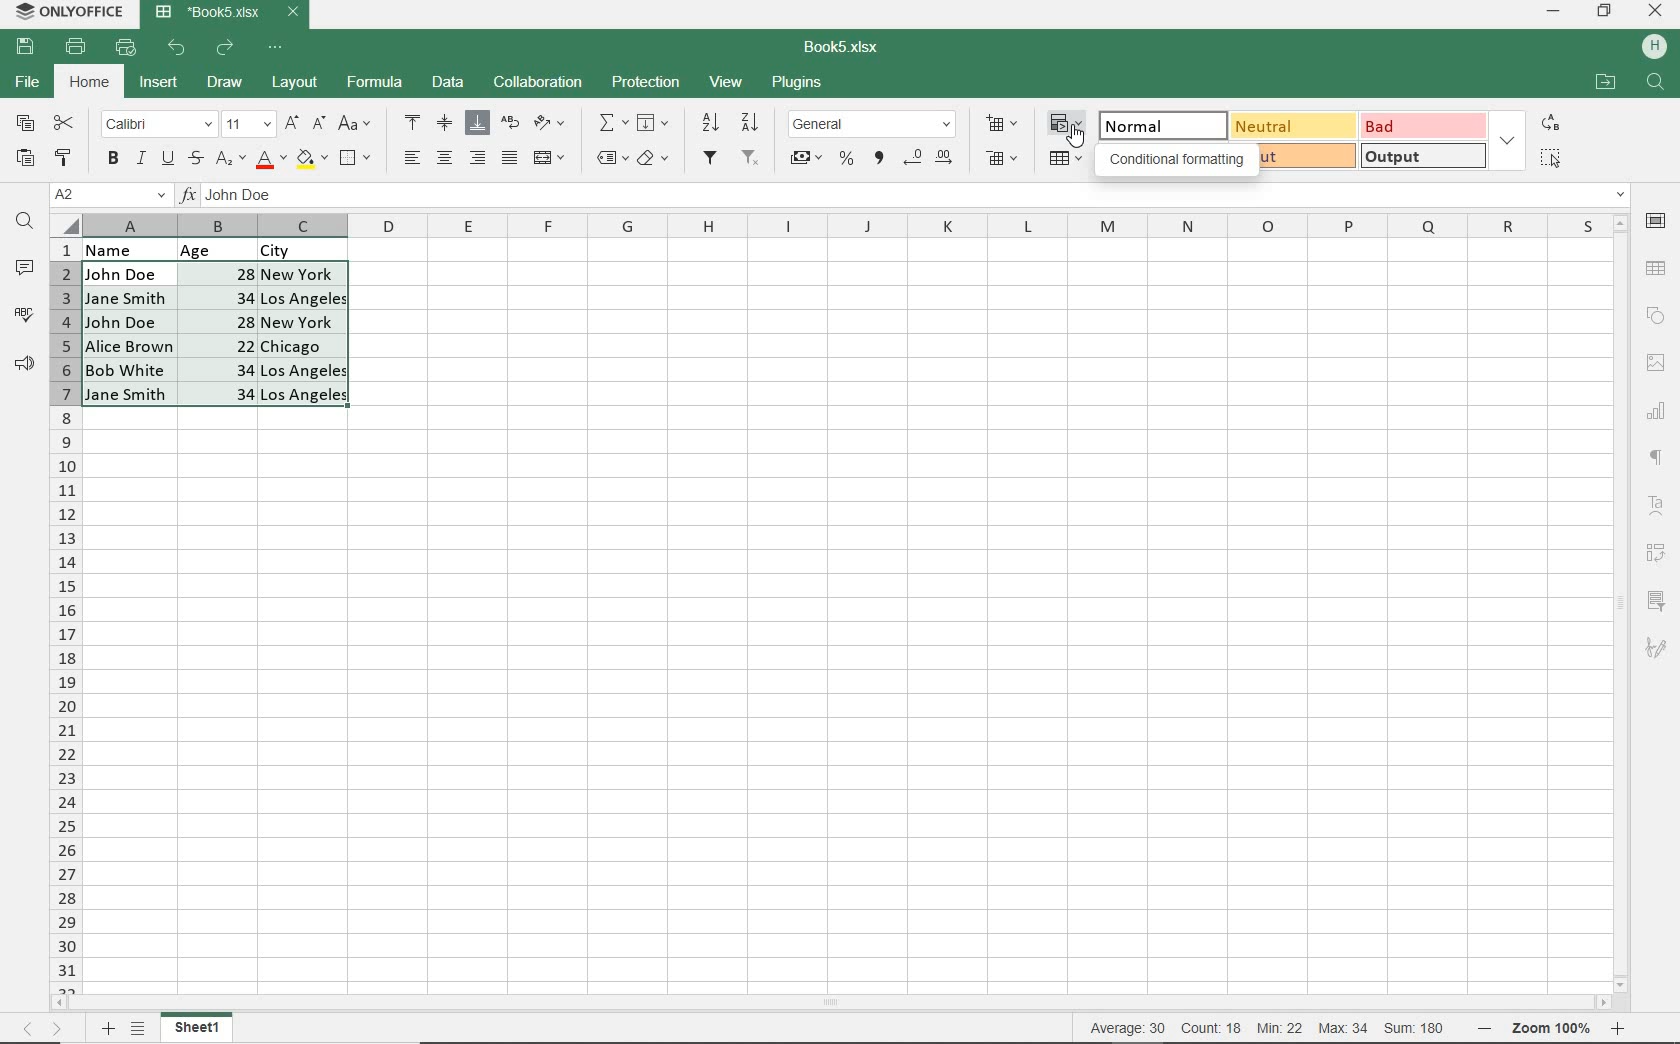  What do you see at coordinates (292, 123) in the screenshot?
I see `INCREMENT FONT SIZE` at bounding box center [292, 123].